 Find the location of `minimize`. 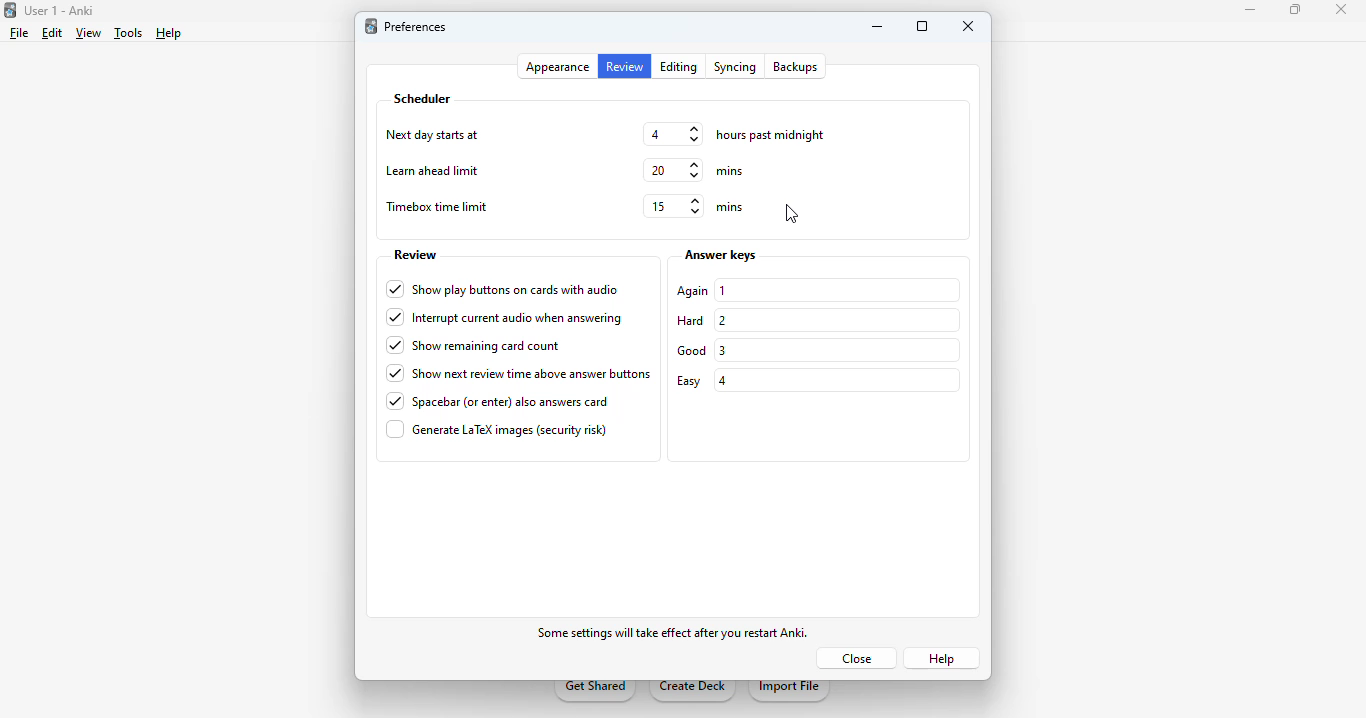

minimize is located at coordinates (877, 26).